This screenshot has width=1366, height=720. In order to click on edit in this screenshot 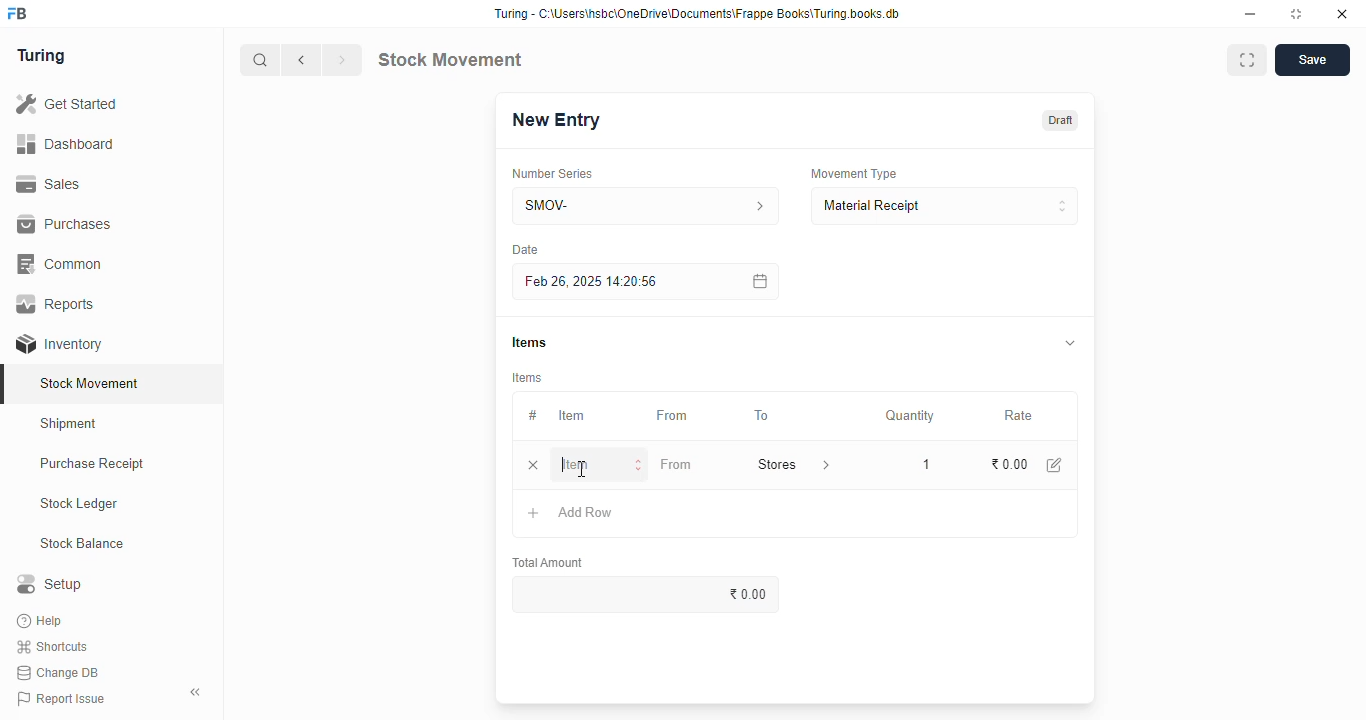, I will do `click(1055, 465)`.